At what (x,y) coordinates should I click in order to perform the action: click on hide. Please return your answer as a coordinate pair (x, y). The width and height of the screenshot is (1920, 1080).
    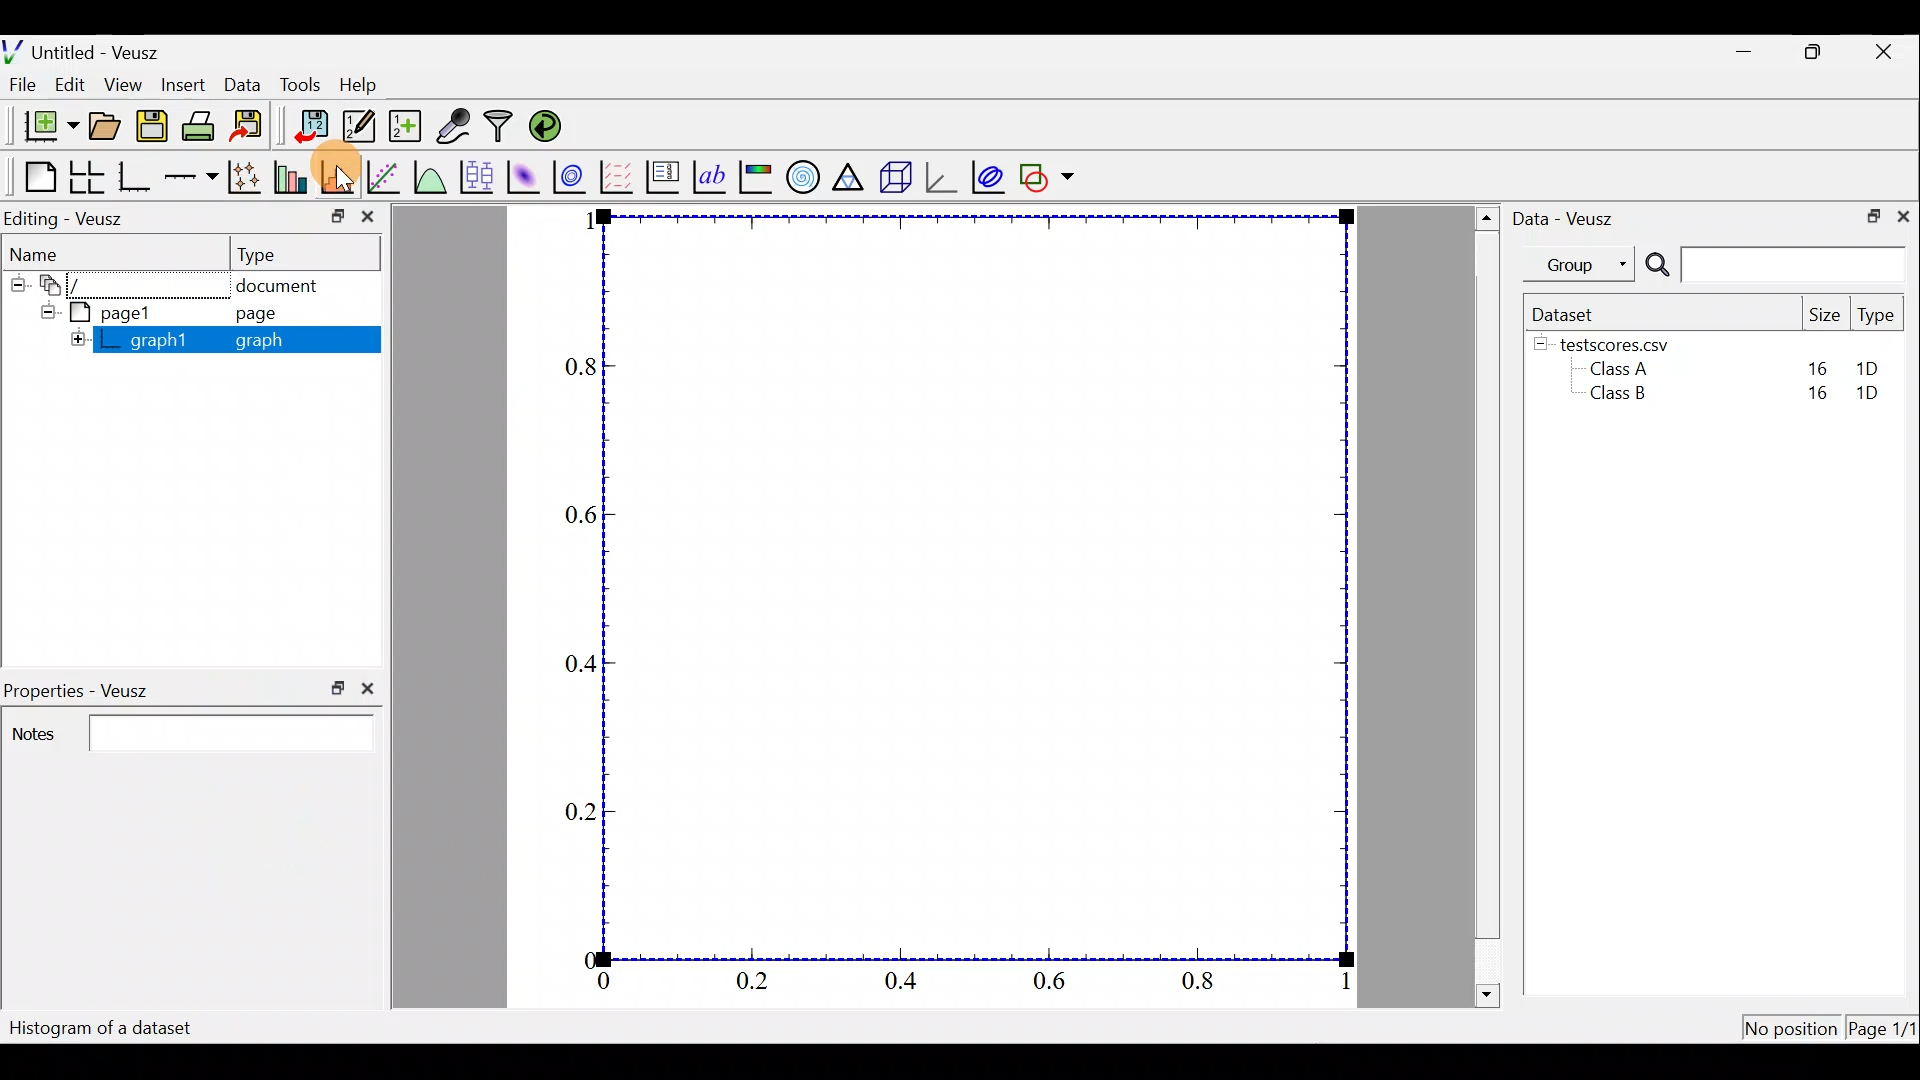
    Looking at the image, I should click on (77, 339).